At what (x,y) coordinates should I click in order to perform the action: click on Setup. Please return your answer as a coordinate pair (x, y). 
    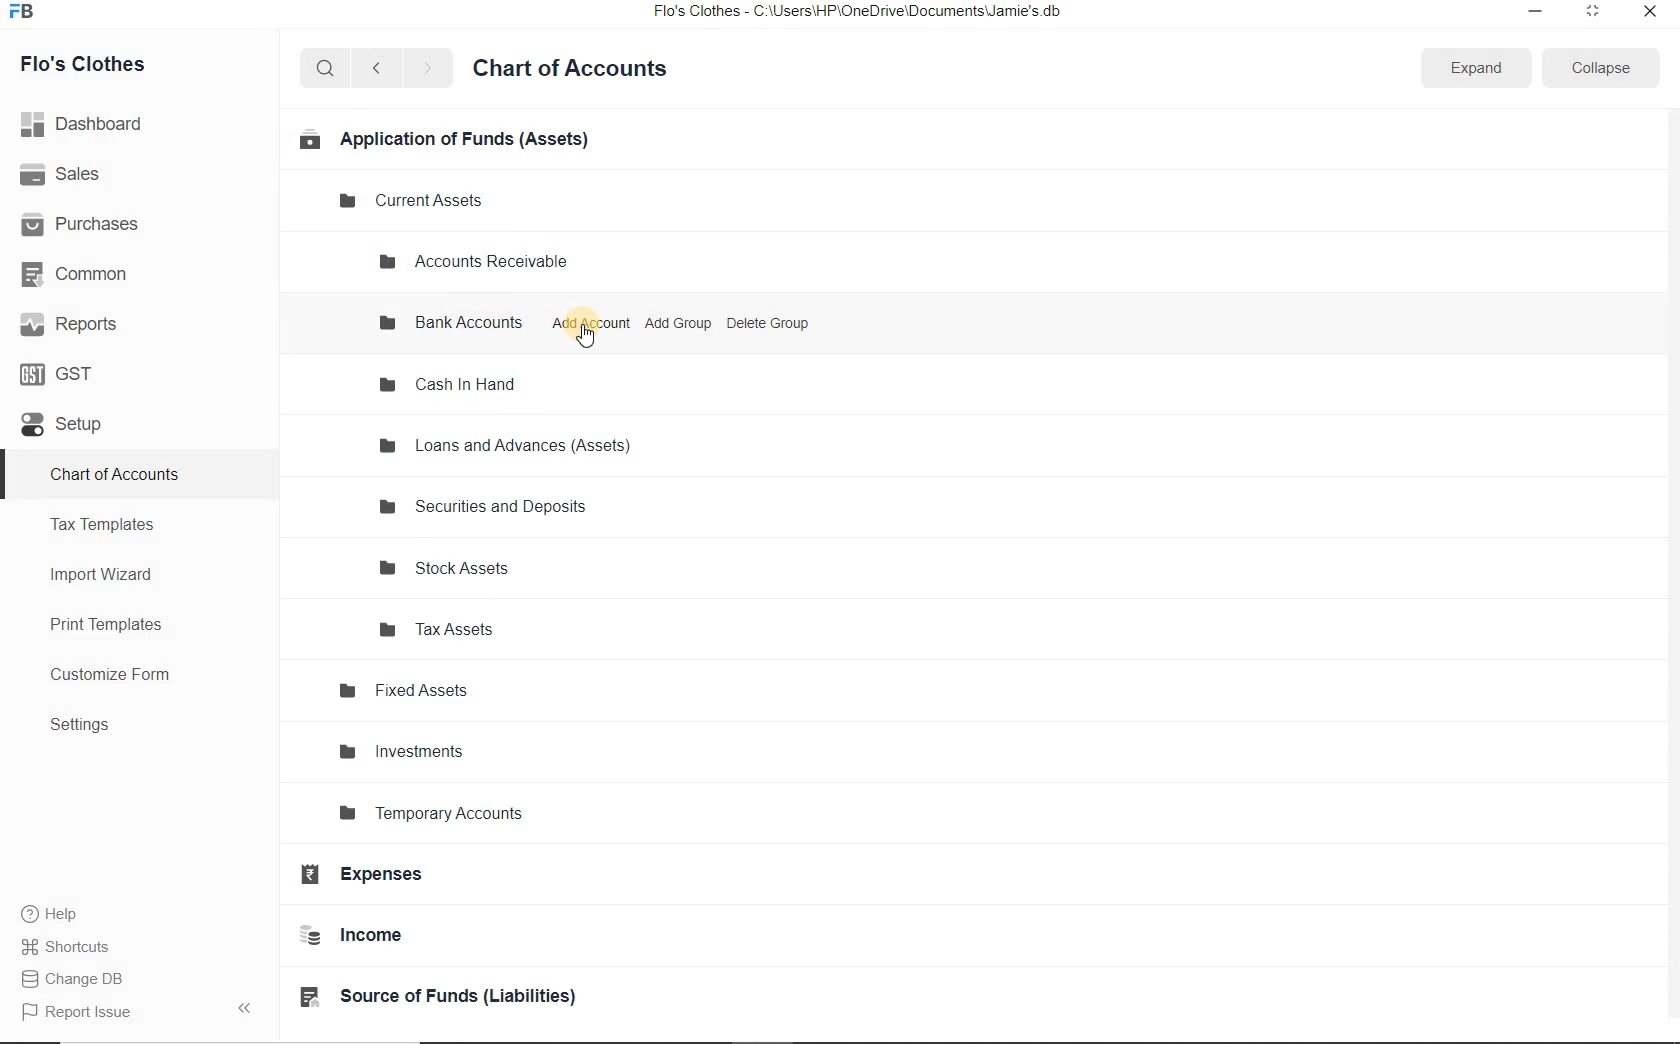
    Looking at the image, I should click on (88, 433).